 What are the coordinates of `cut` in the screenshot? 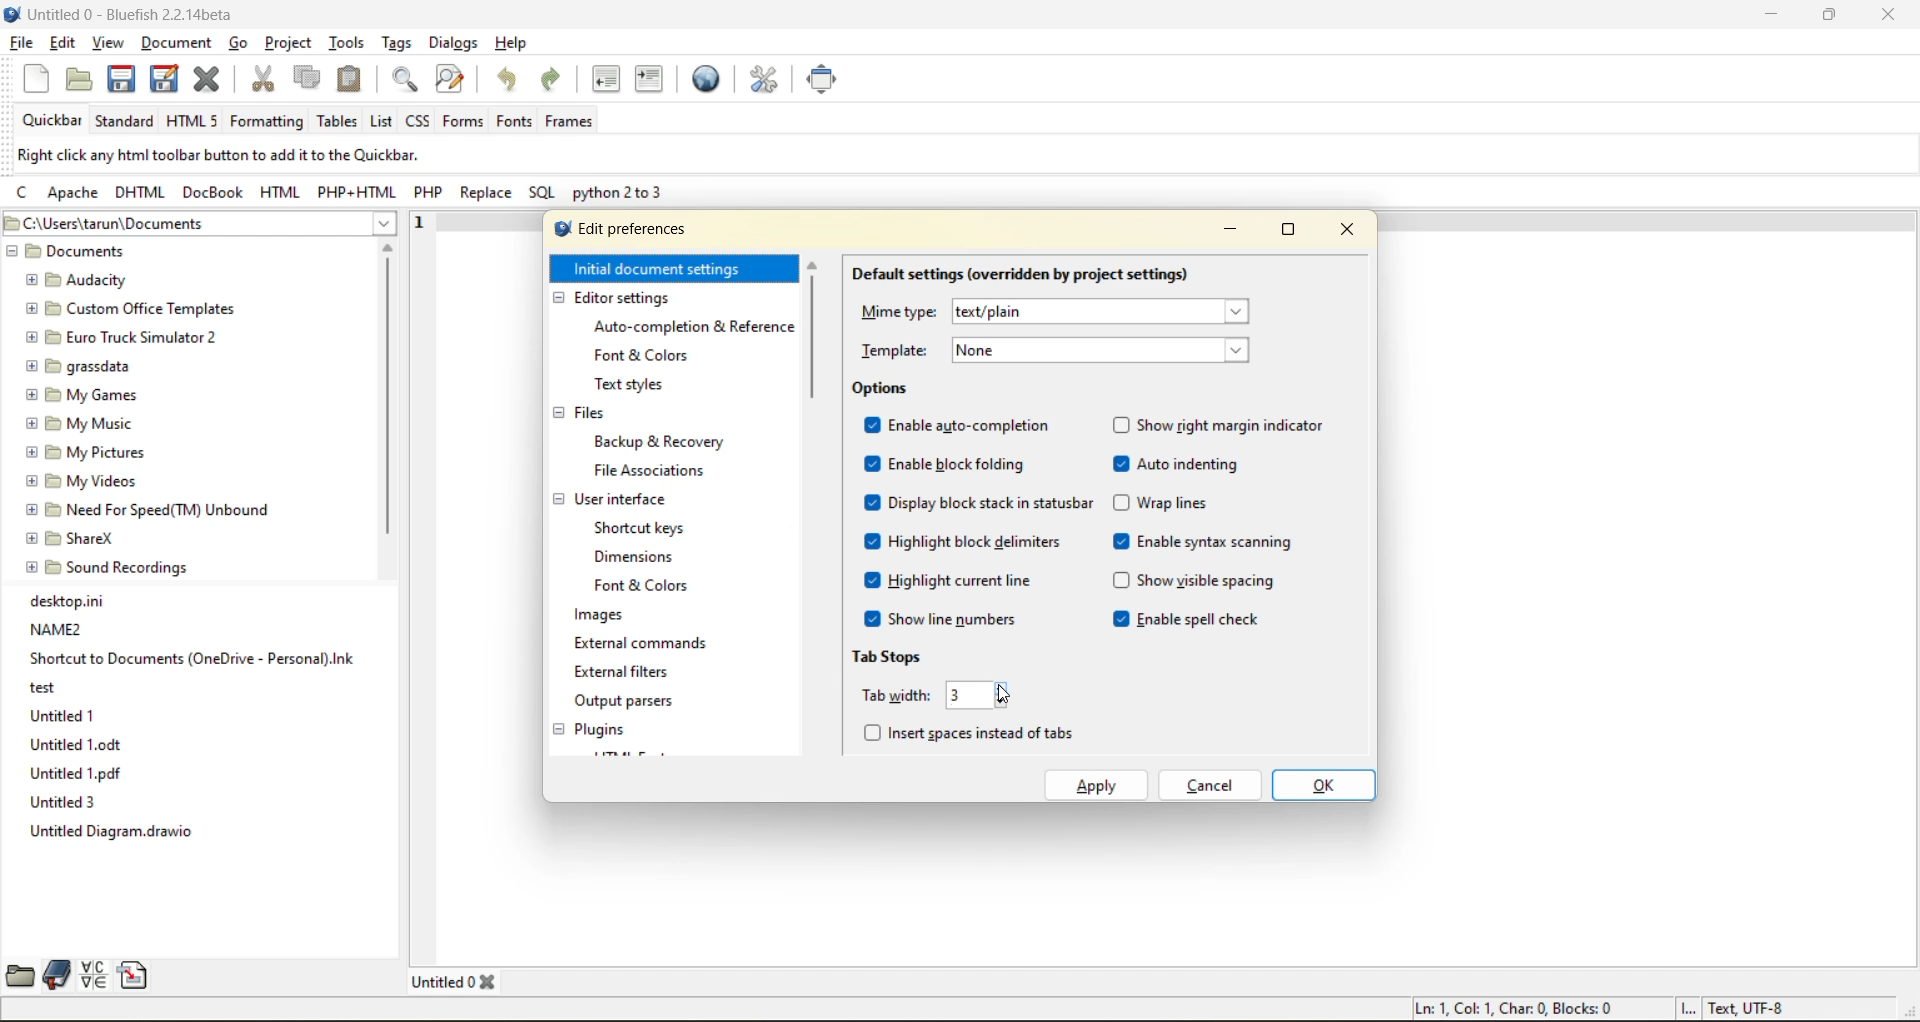 It's located at (265, 80).